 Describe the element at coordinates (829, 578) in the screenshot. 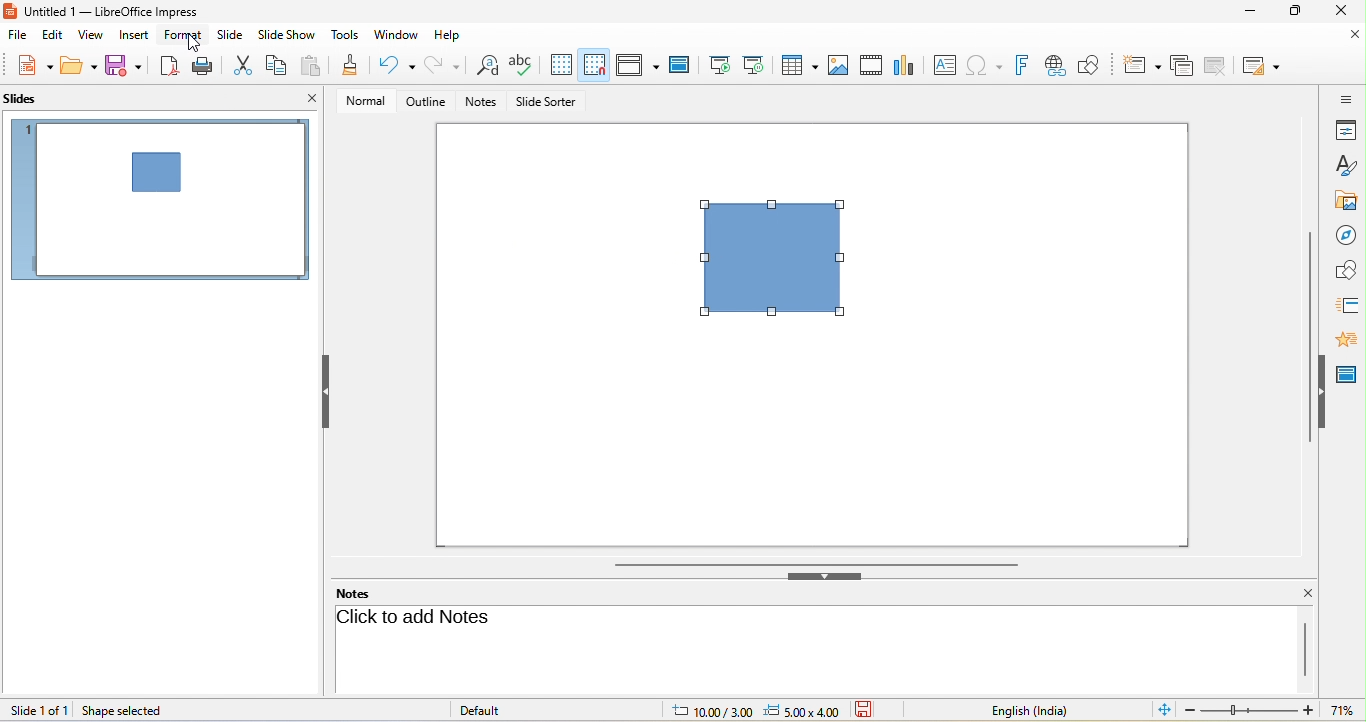

I see `hide` at that location.